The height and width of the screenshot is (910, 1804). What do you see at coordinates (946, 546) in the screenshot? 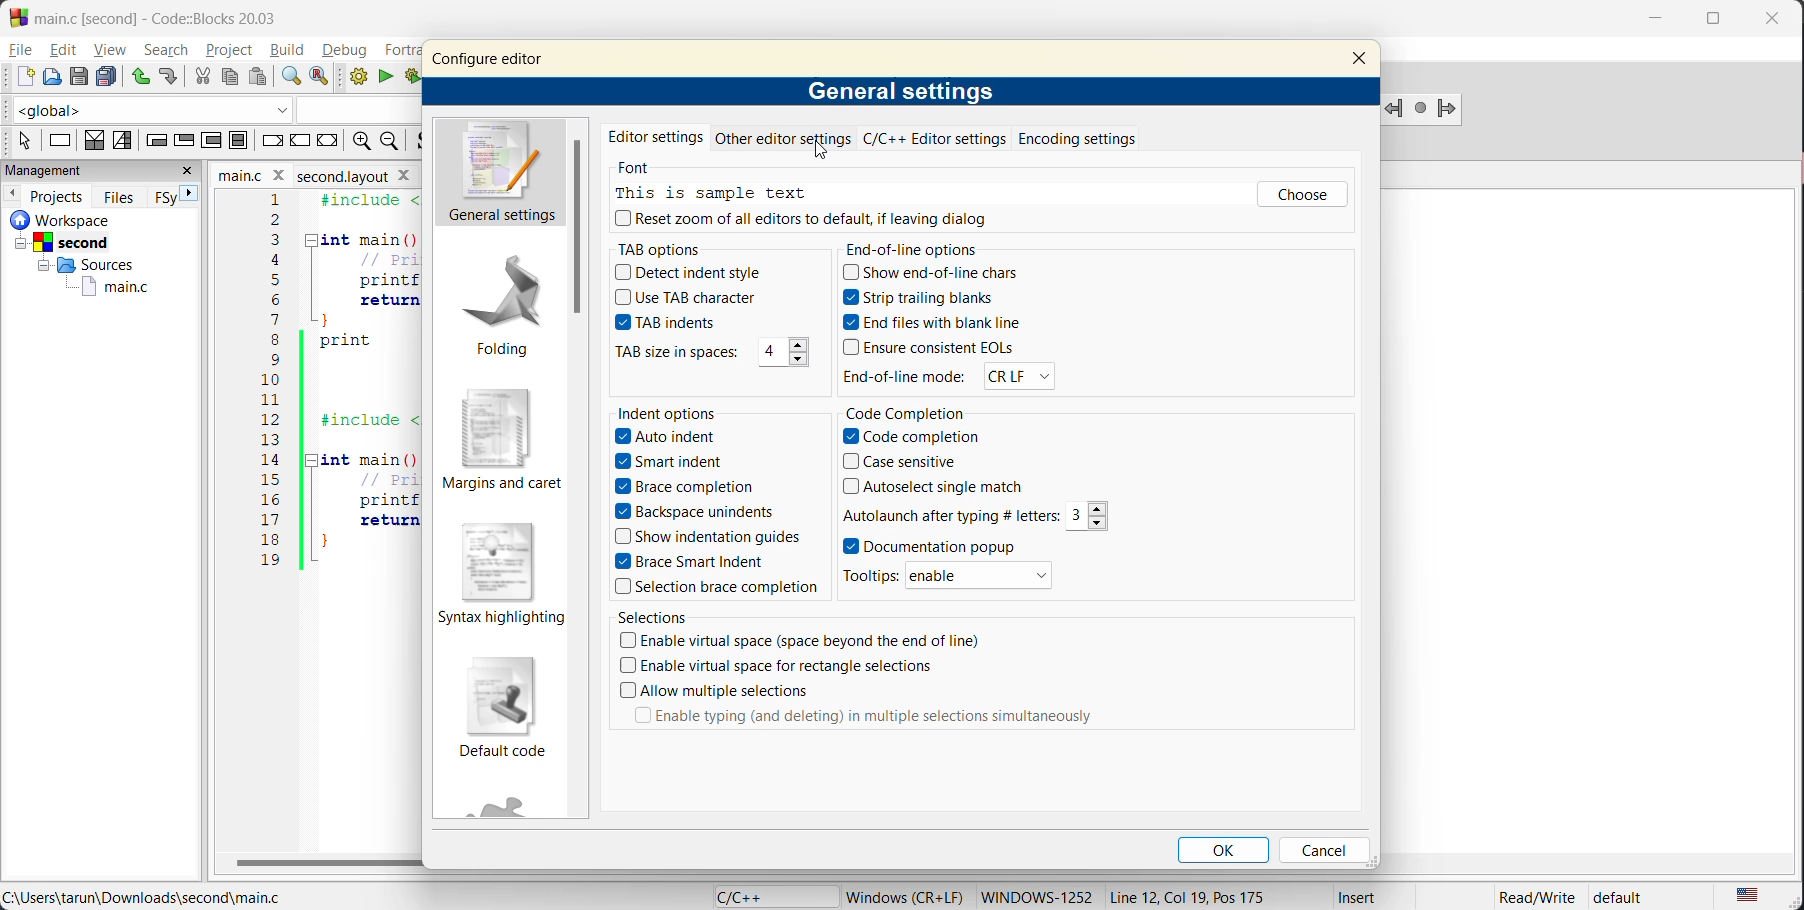
I see `Documentation popup` at bounding box center [946, 546].